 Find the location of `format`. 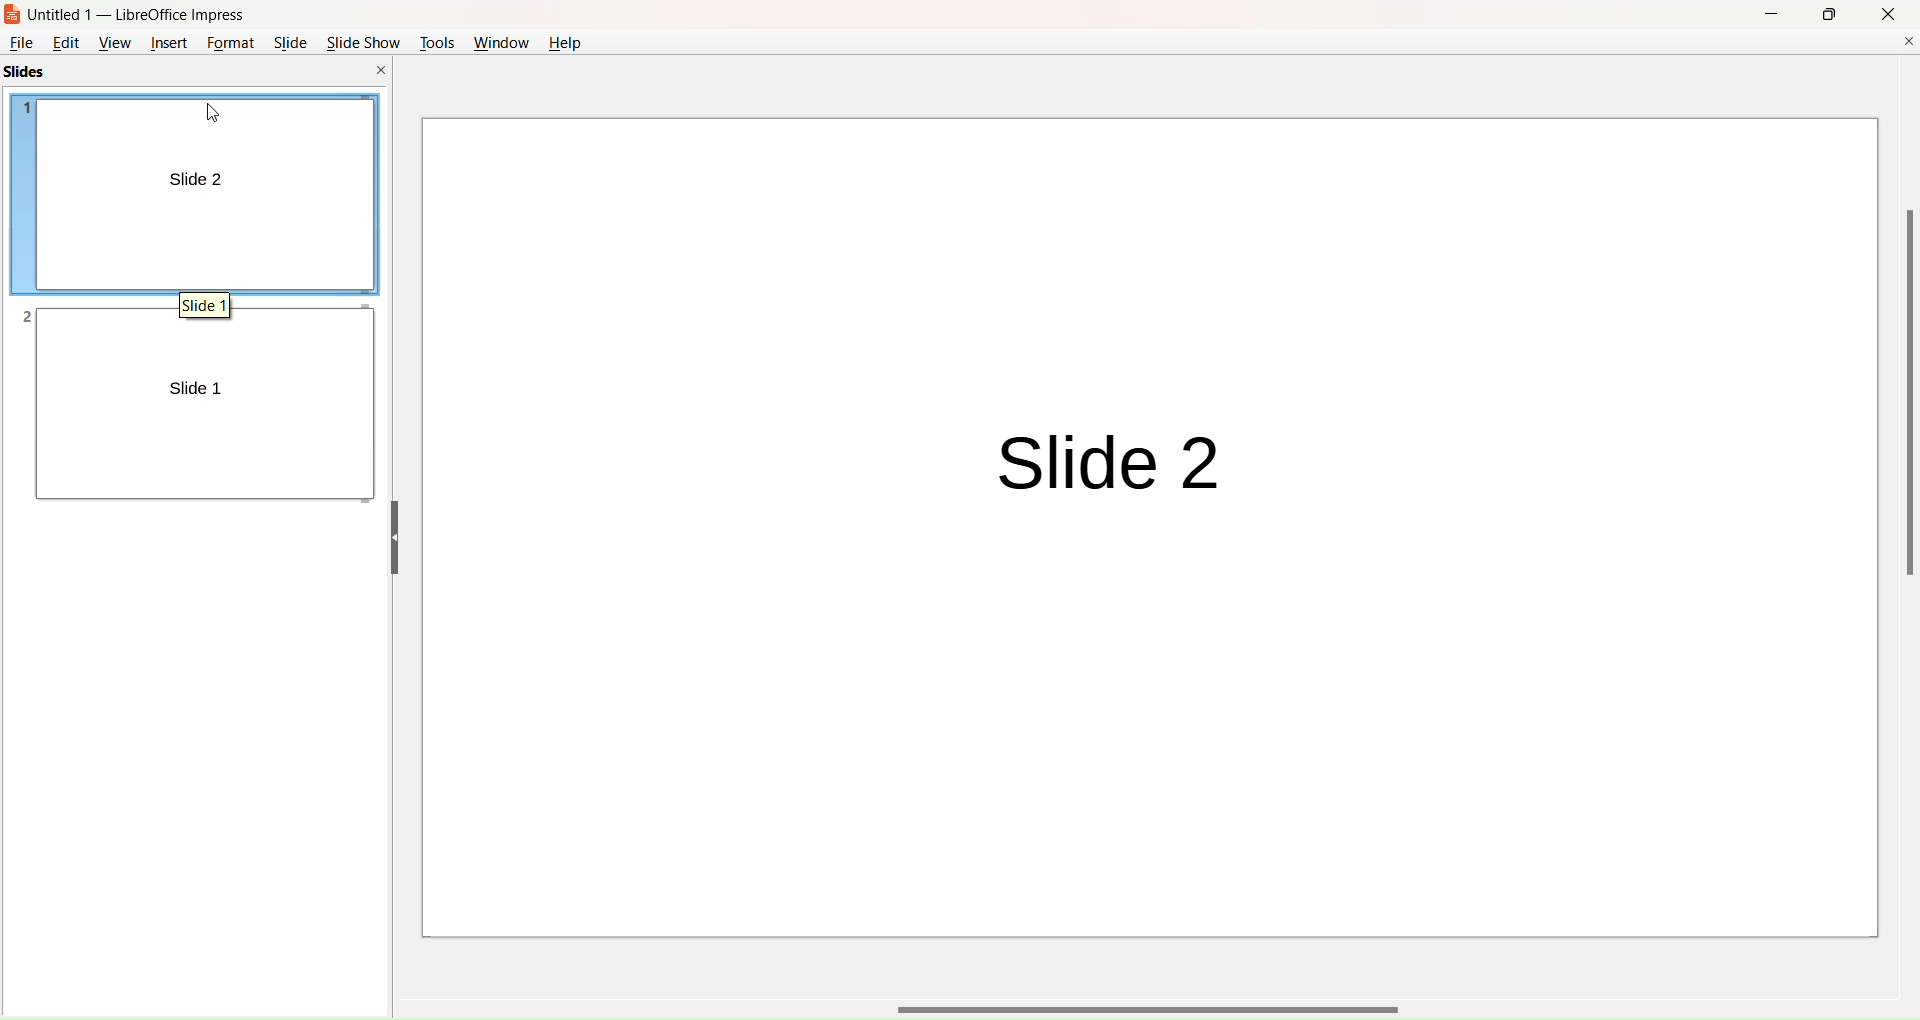

format is located at coordinates (232, 44).